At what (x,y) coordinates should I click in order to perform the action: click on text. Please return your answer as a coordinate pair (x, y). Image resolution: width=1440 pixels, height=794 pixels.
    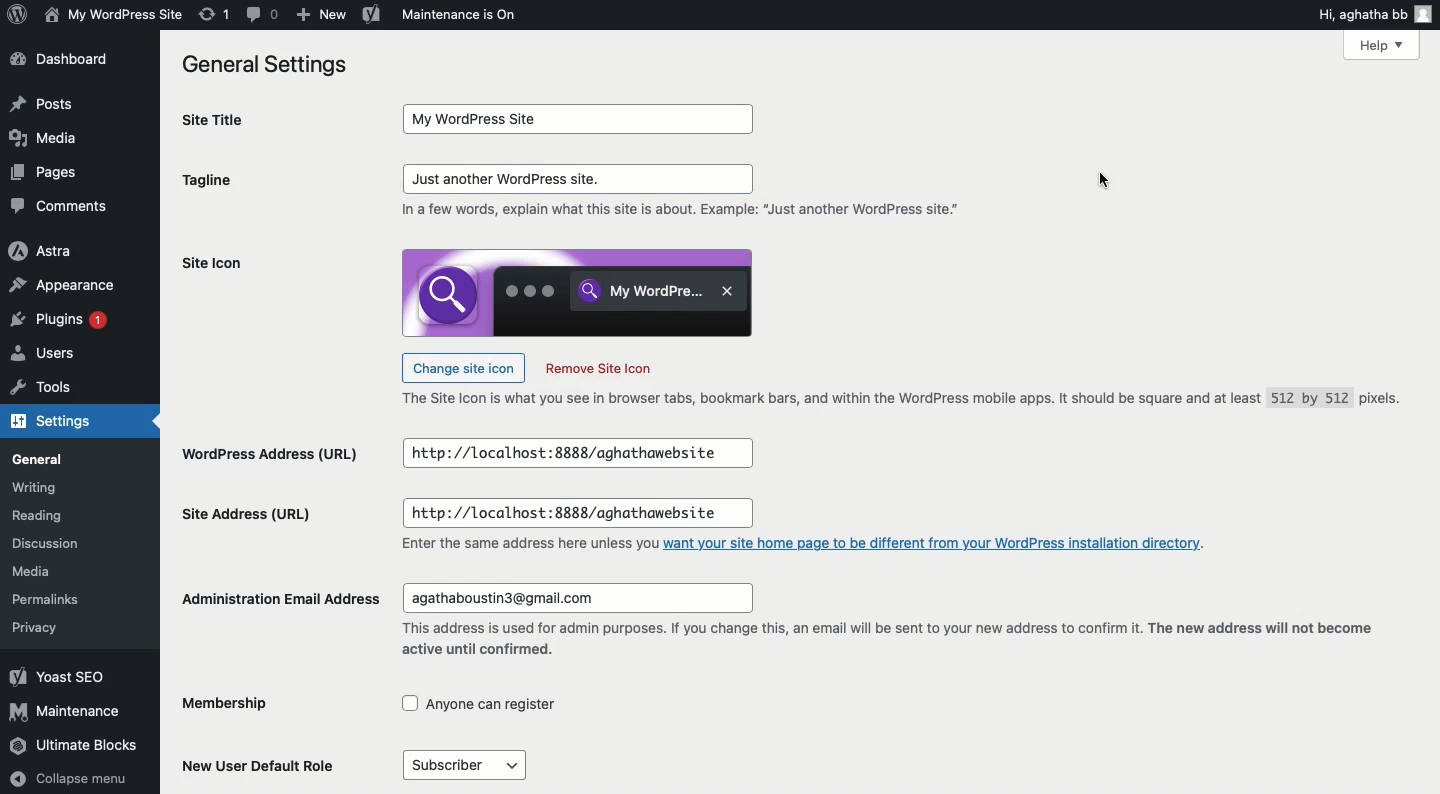
    Looking at the image, I should click on (527, 545).